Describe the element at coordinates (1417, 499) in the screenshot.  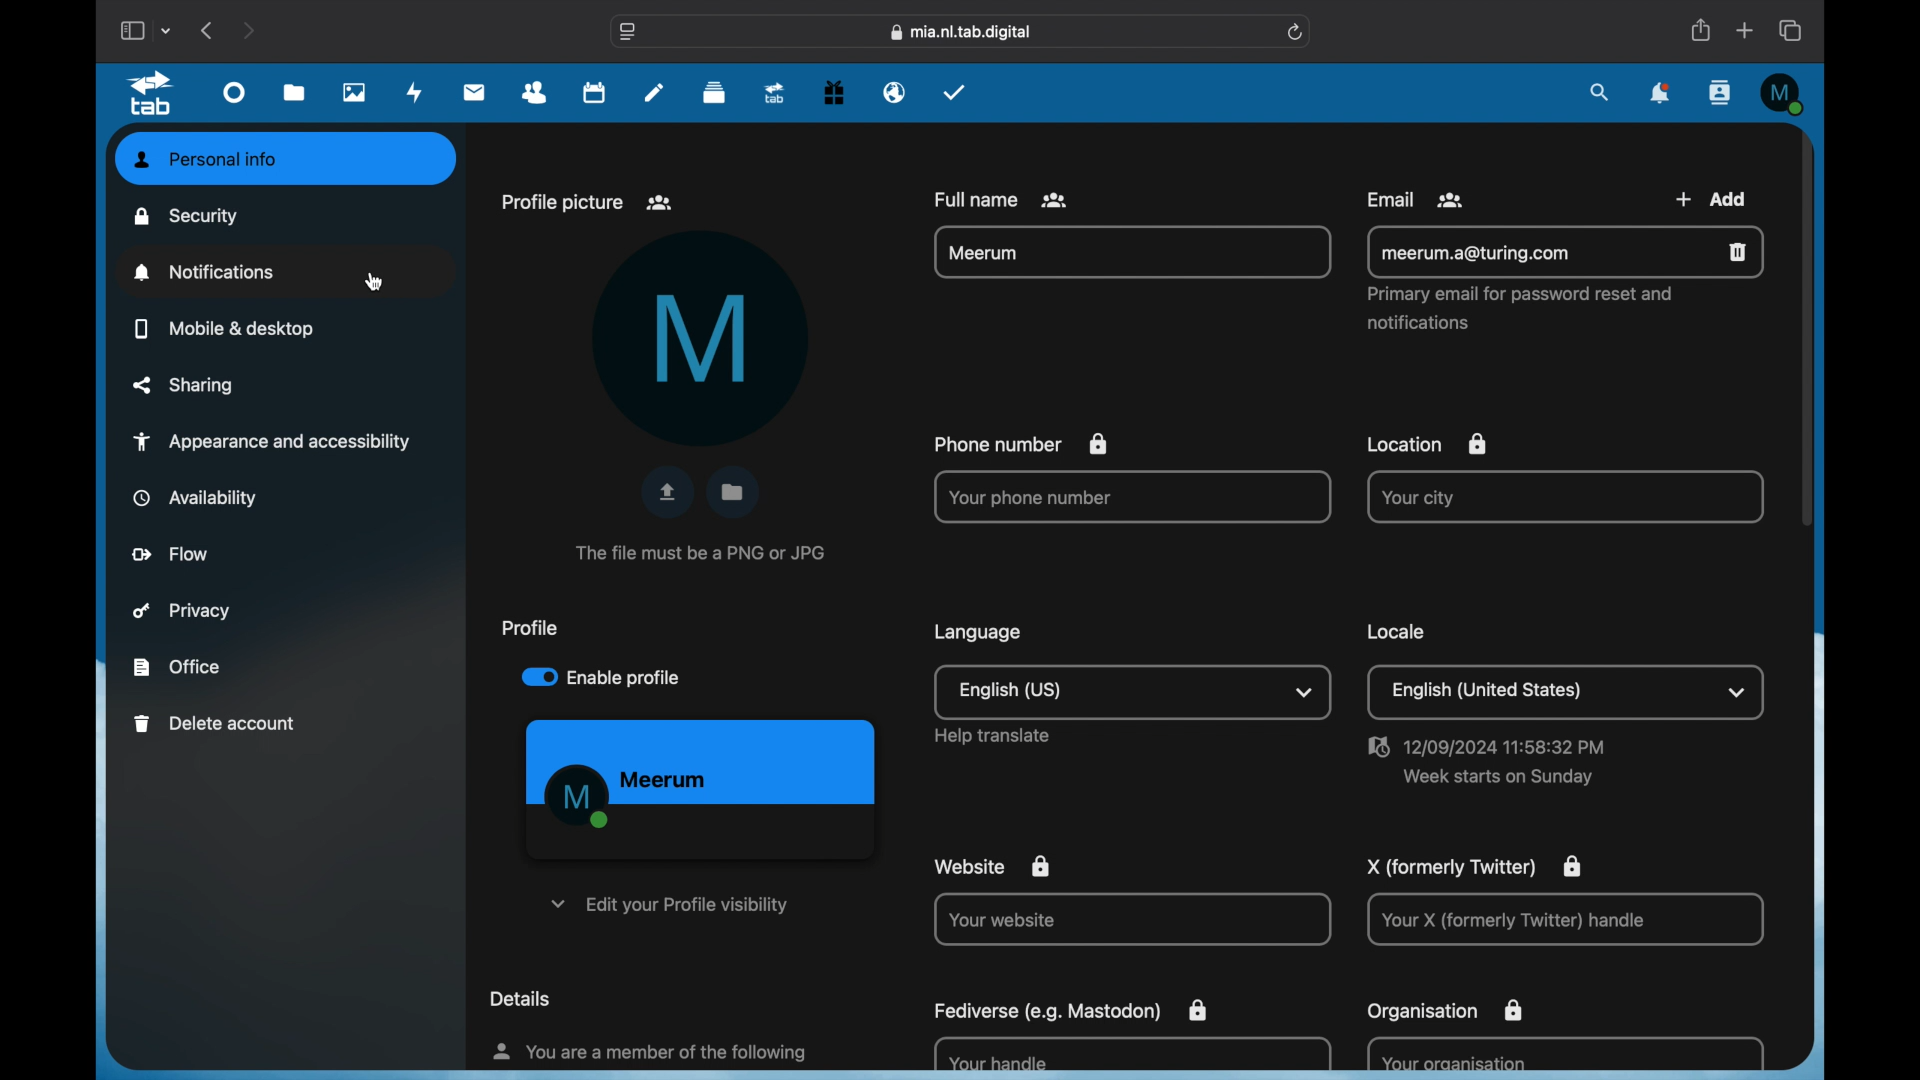
I see `your city` at that location.